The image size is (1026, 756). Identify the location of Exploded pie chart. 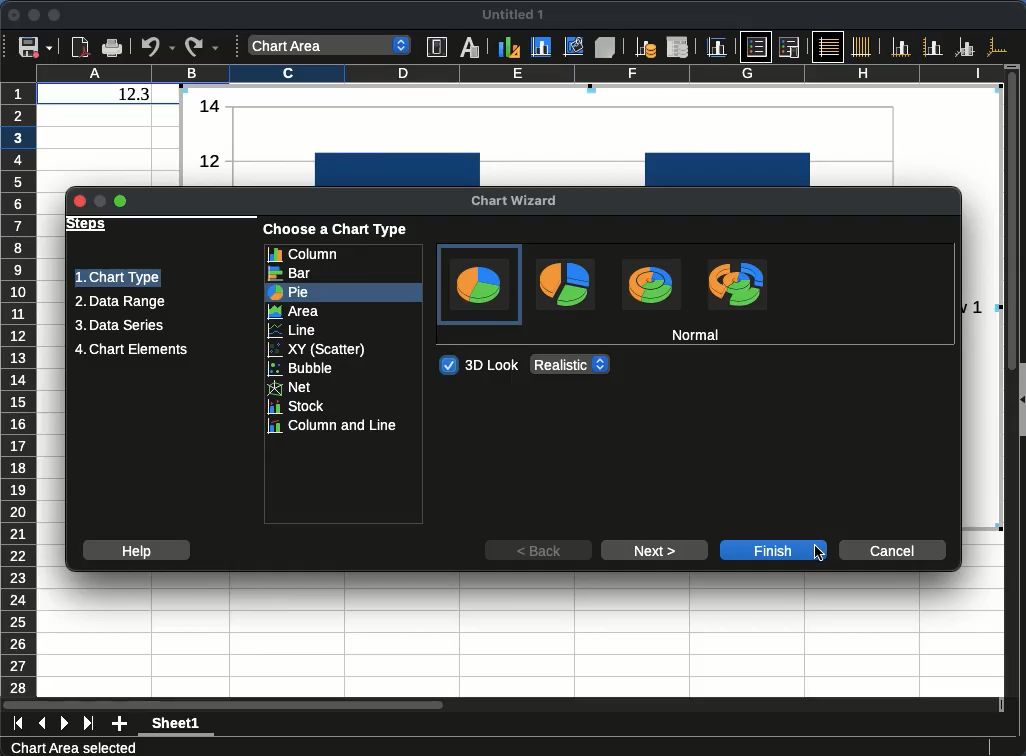
(566, 284).